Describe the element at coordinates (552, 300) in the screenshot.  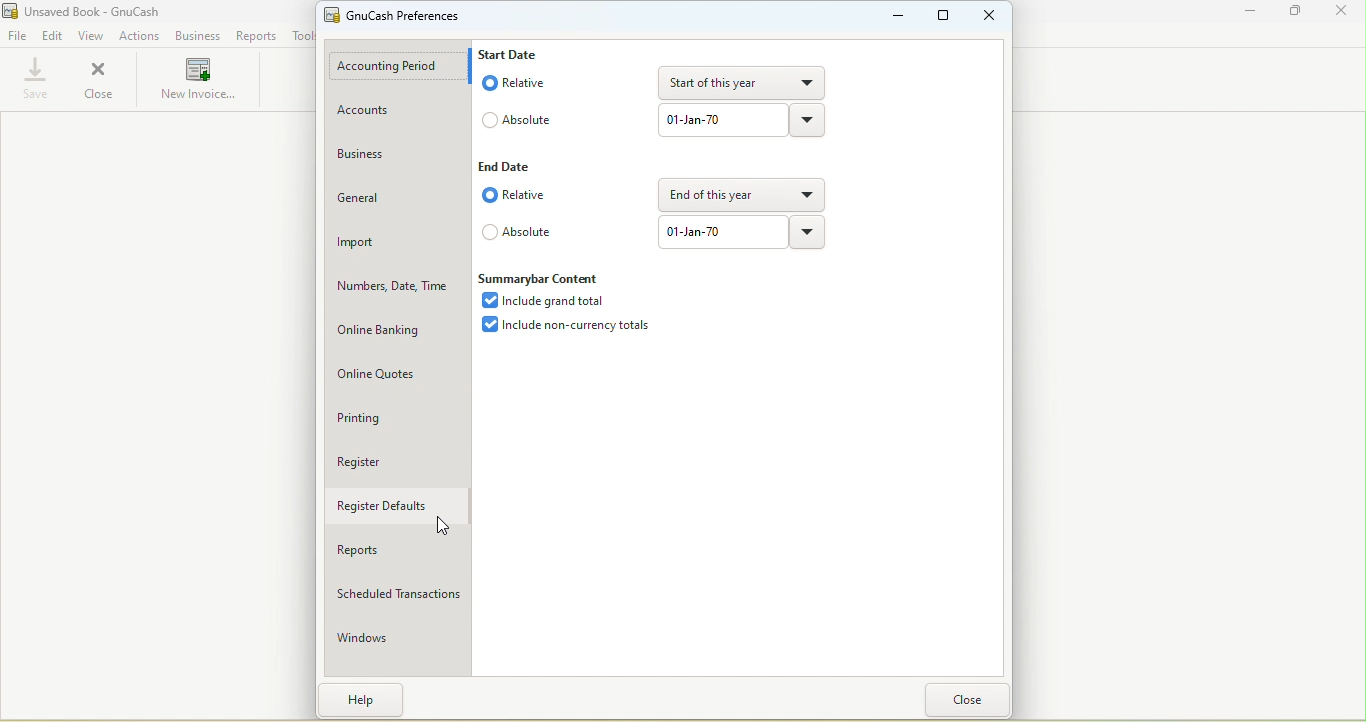
I see `Include grand total` at that location.